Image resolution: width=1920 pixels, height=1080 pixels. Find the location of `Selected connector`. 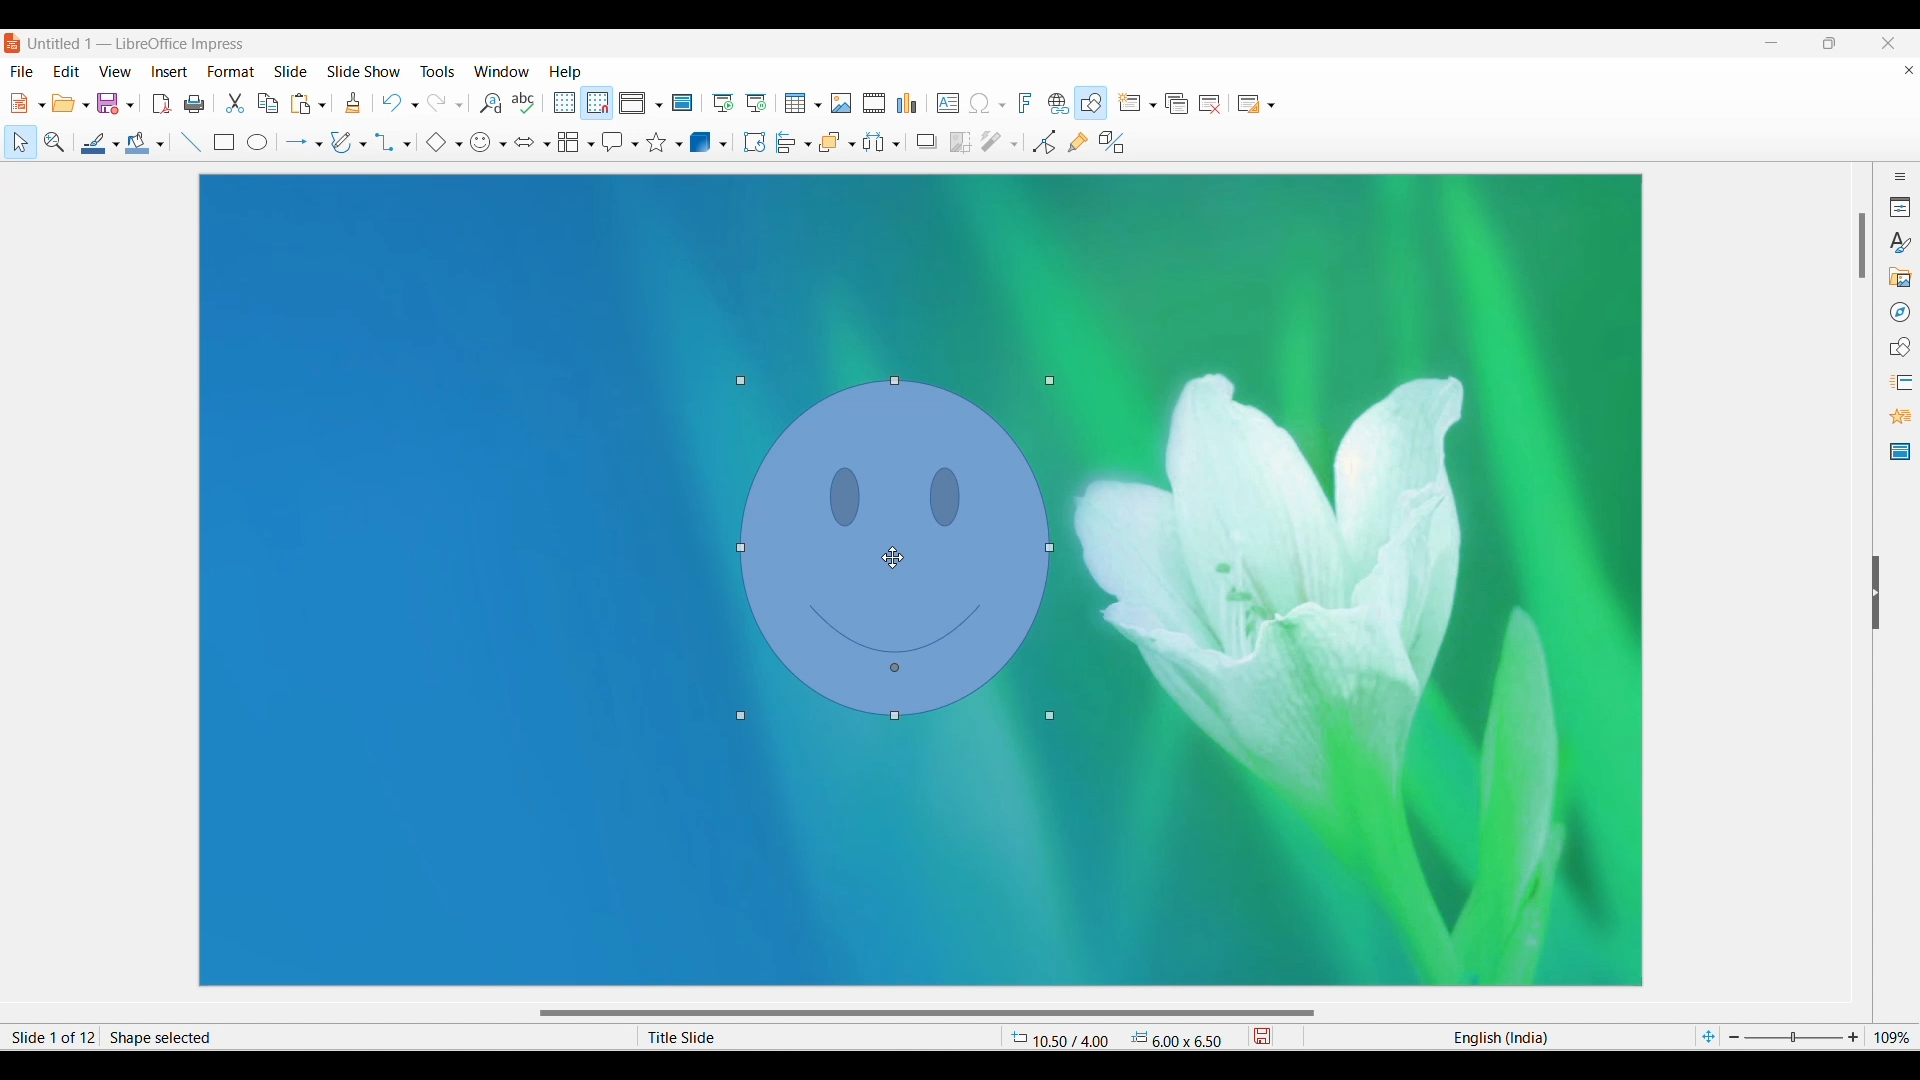

Selected connector is located at coordinates (386, 142).